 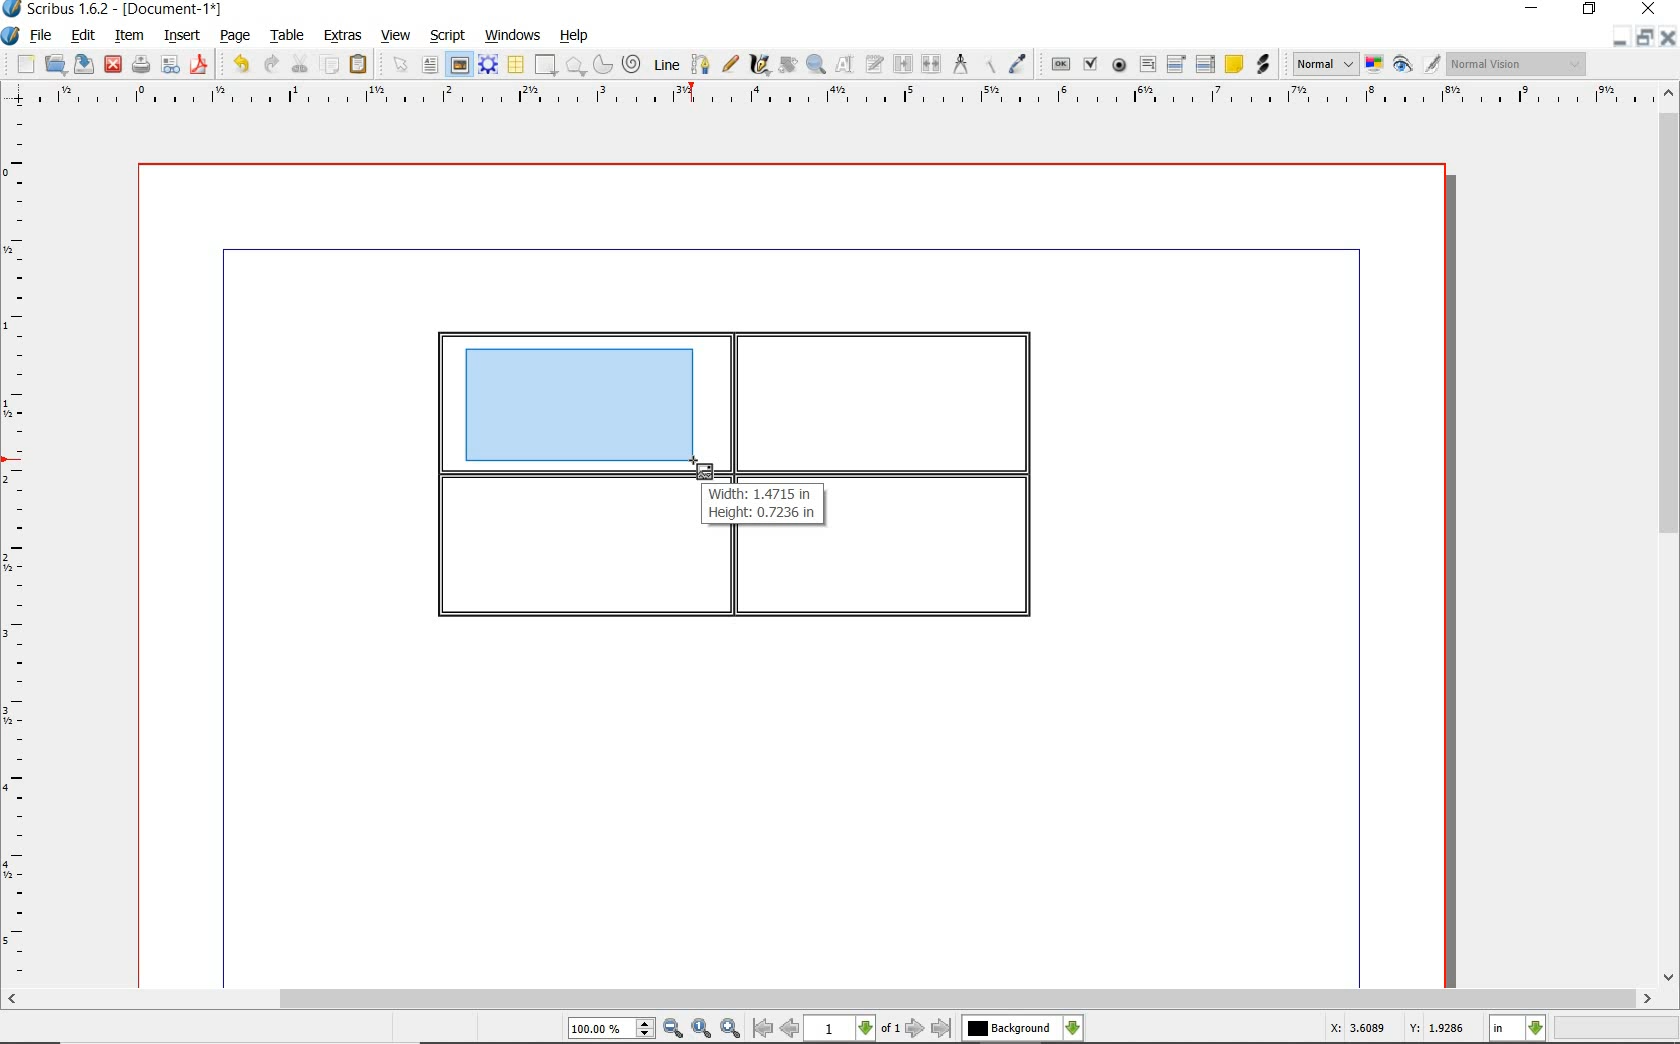 What do you see at coordinates (235, 37) in the screenshot?
I see `page` at bounding box center [235, 37].